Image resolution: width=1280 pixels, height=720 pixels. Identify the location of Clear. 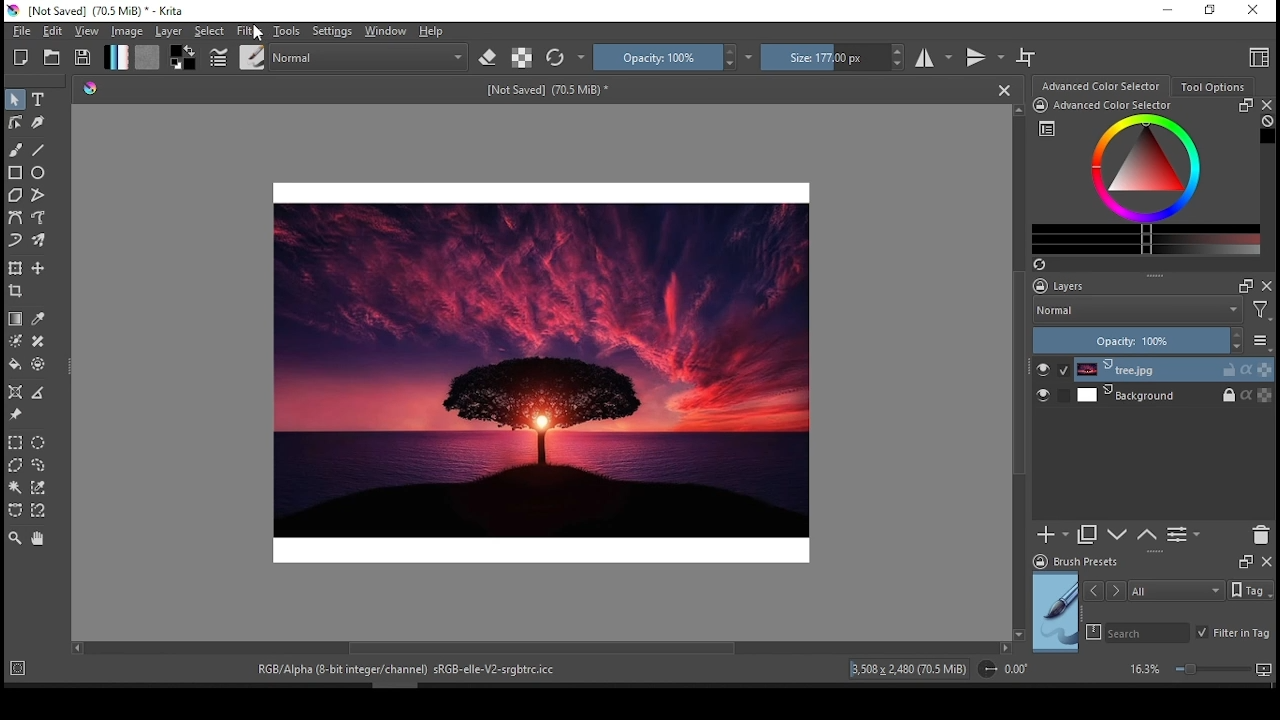
(1267, 121).